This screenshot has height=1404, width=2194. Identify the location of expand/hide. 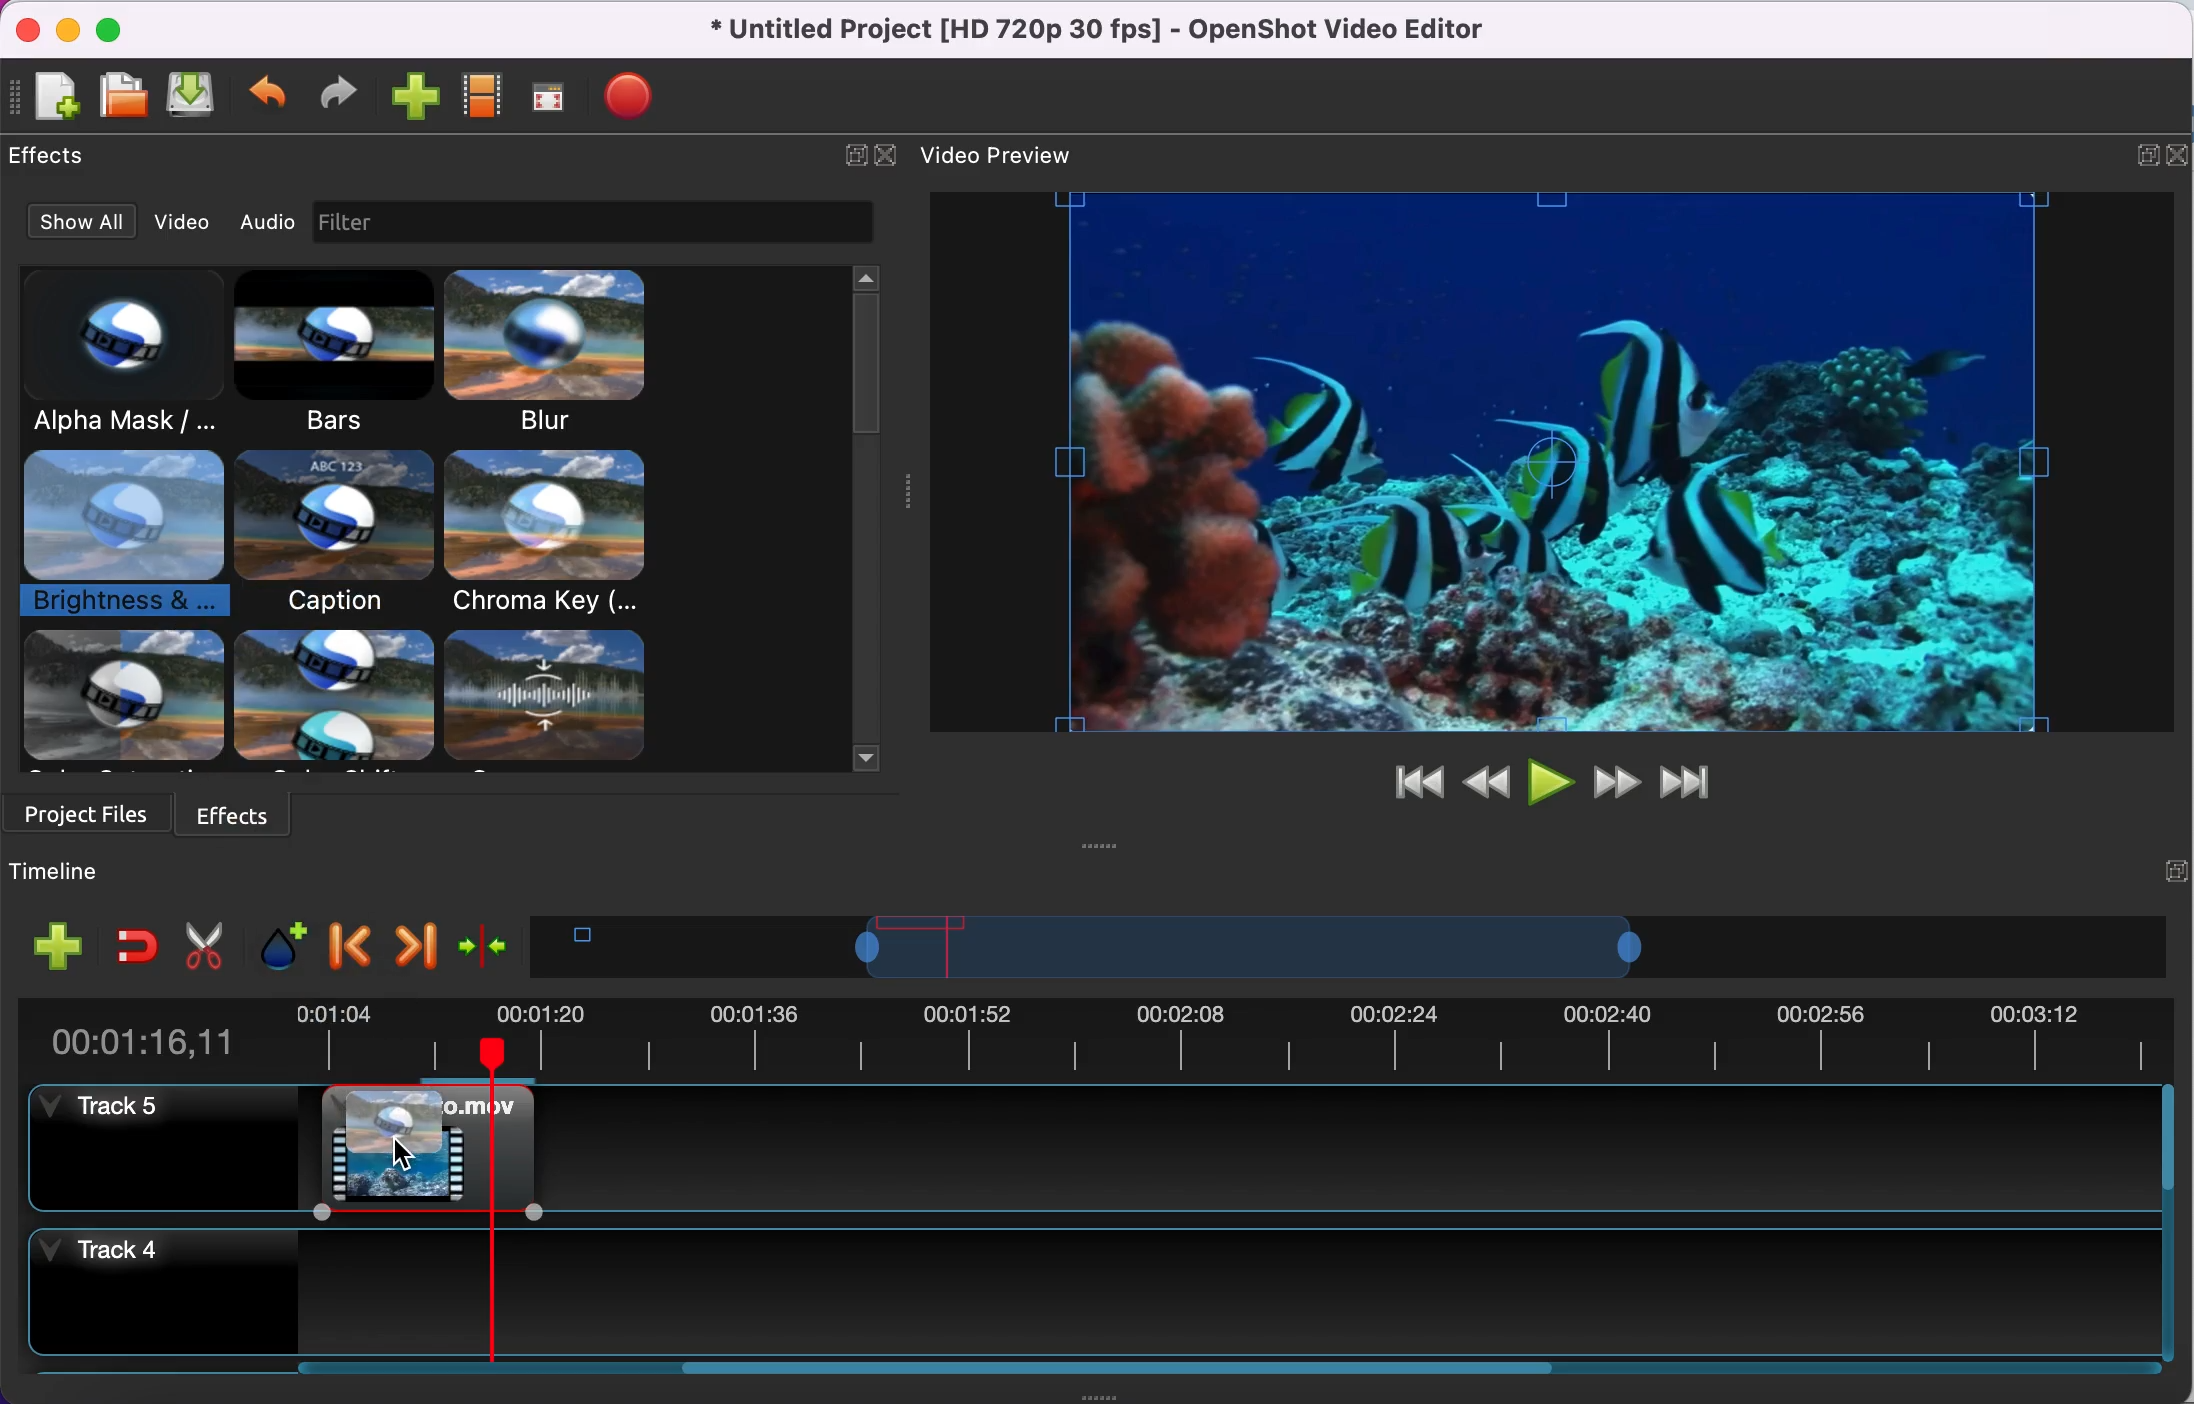
(2143, 153).